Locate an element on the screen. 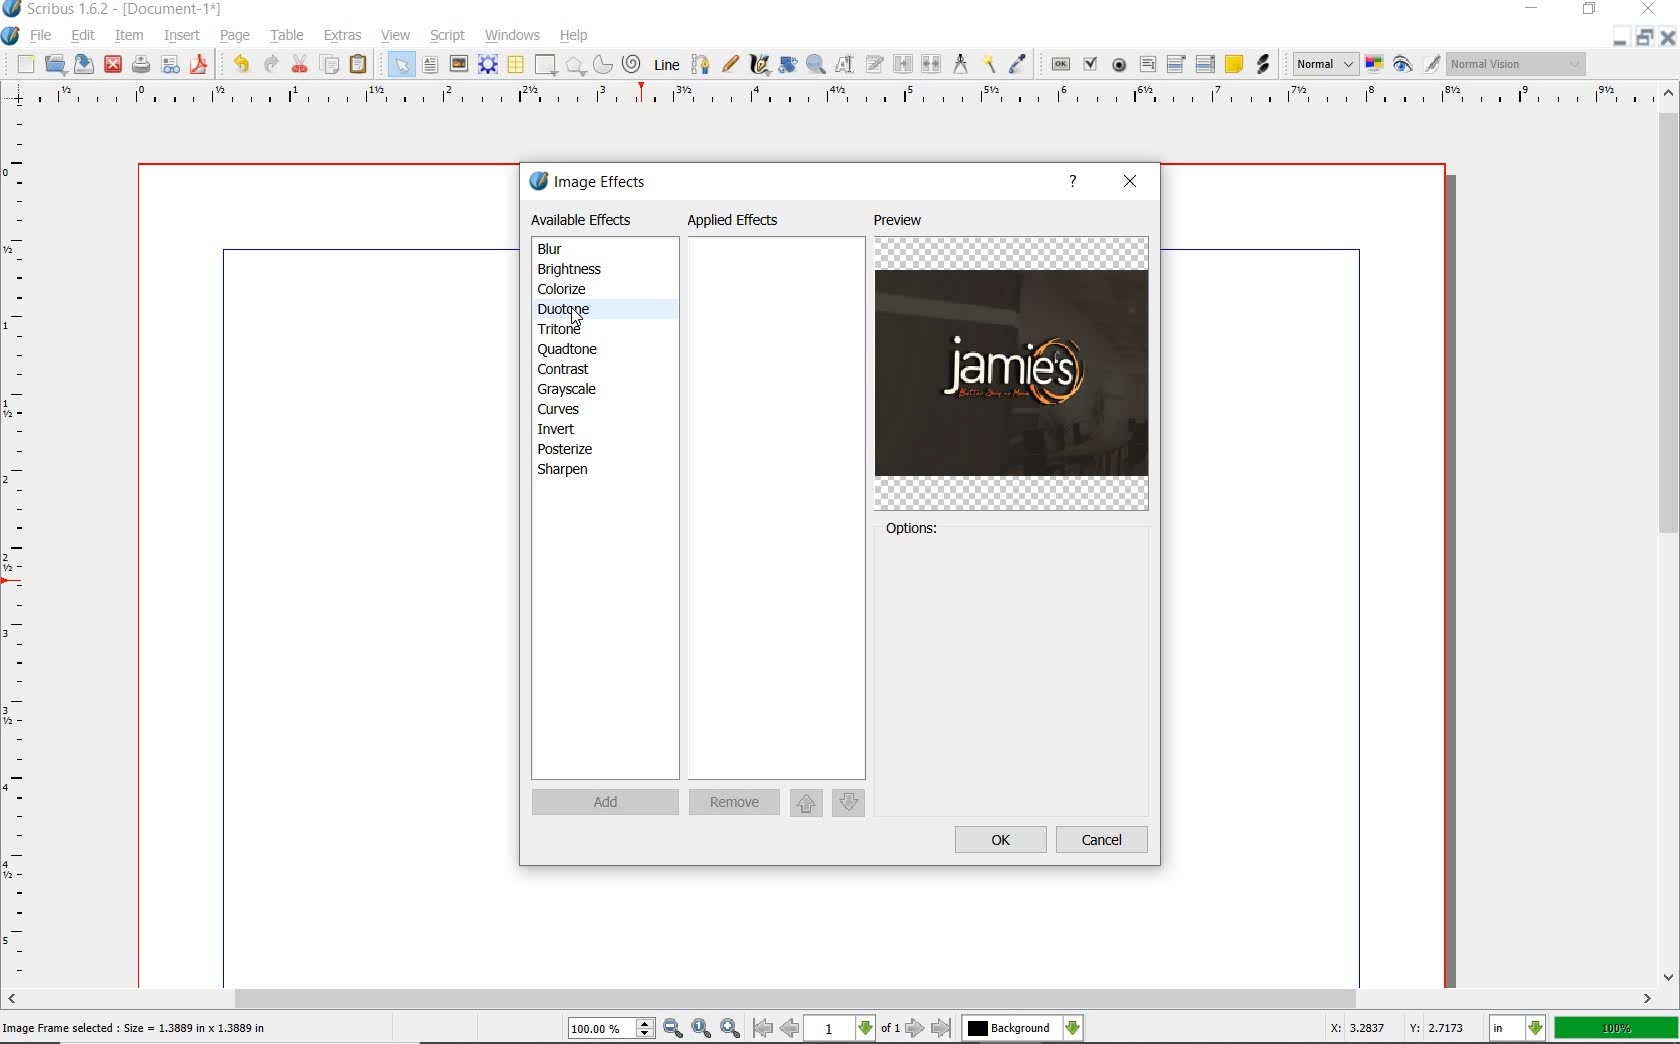  SPIRAL is located at coordinates (632, 63).